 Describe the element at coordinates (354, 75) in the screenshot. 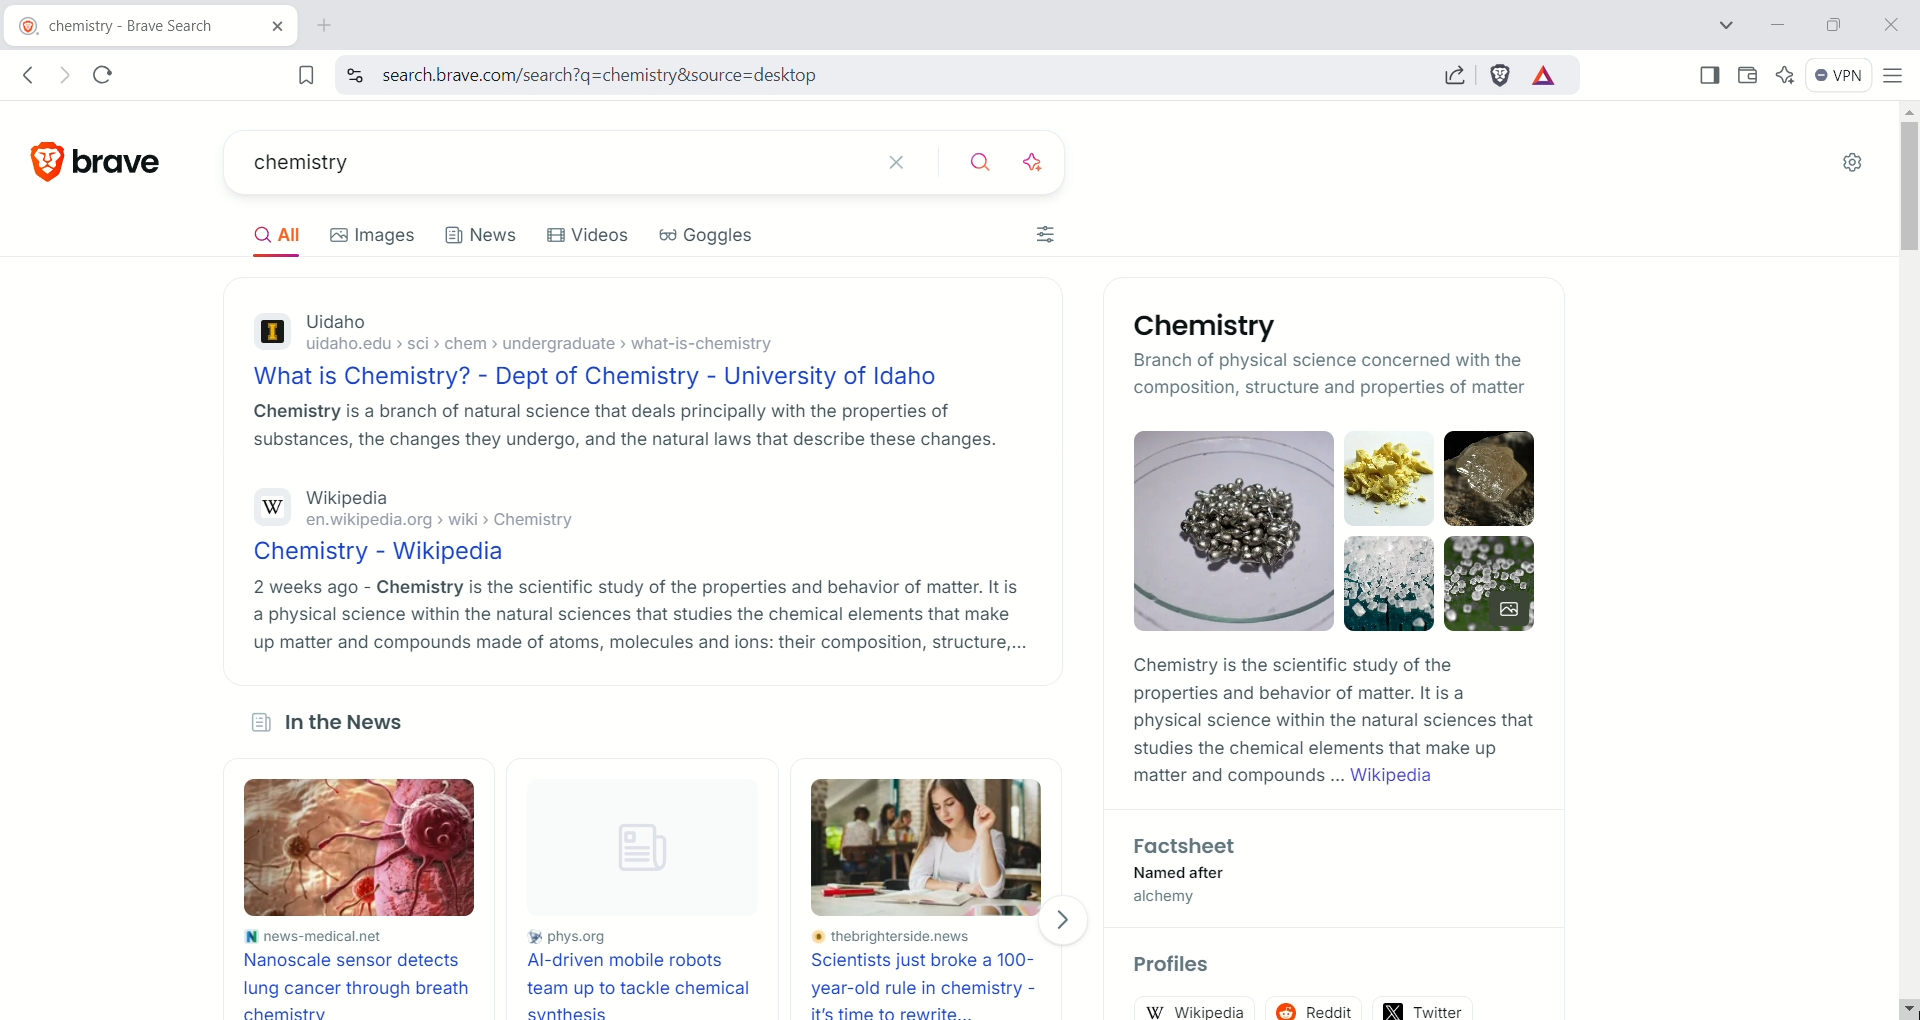

I see `view site information` at that location.